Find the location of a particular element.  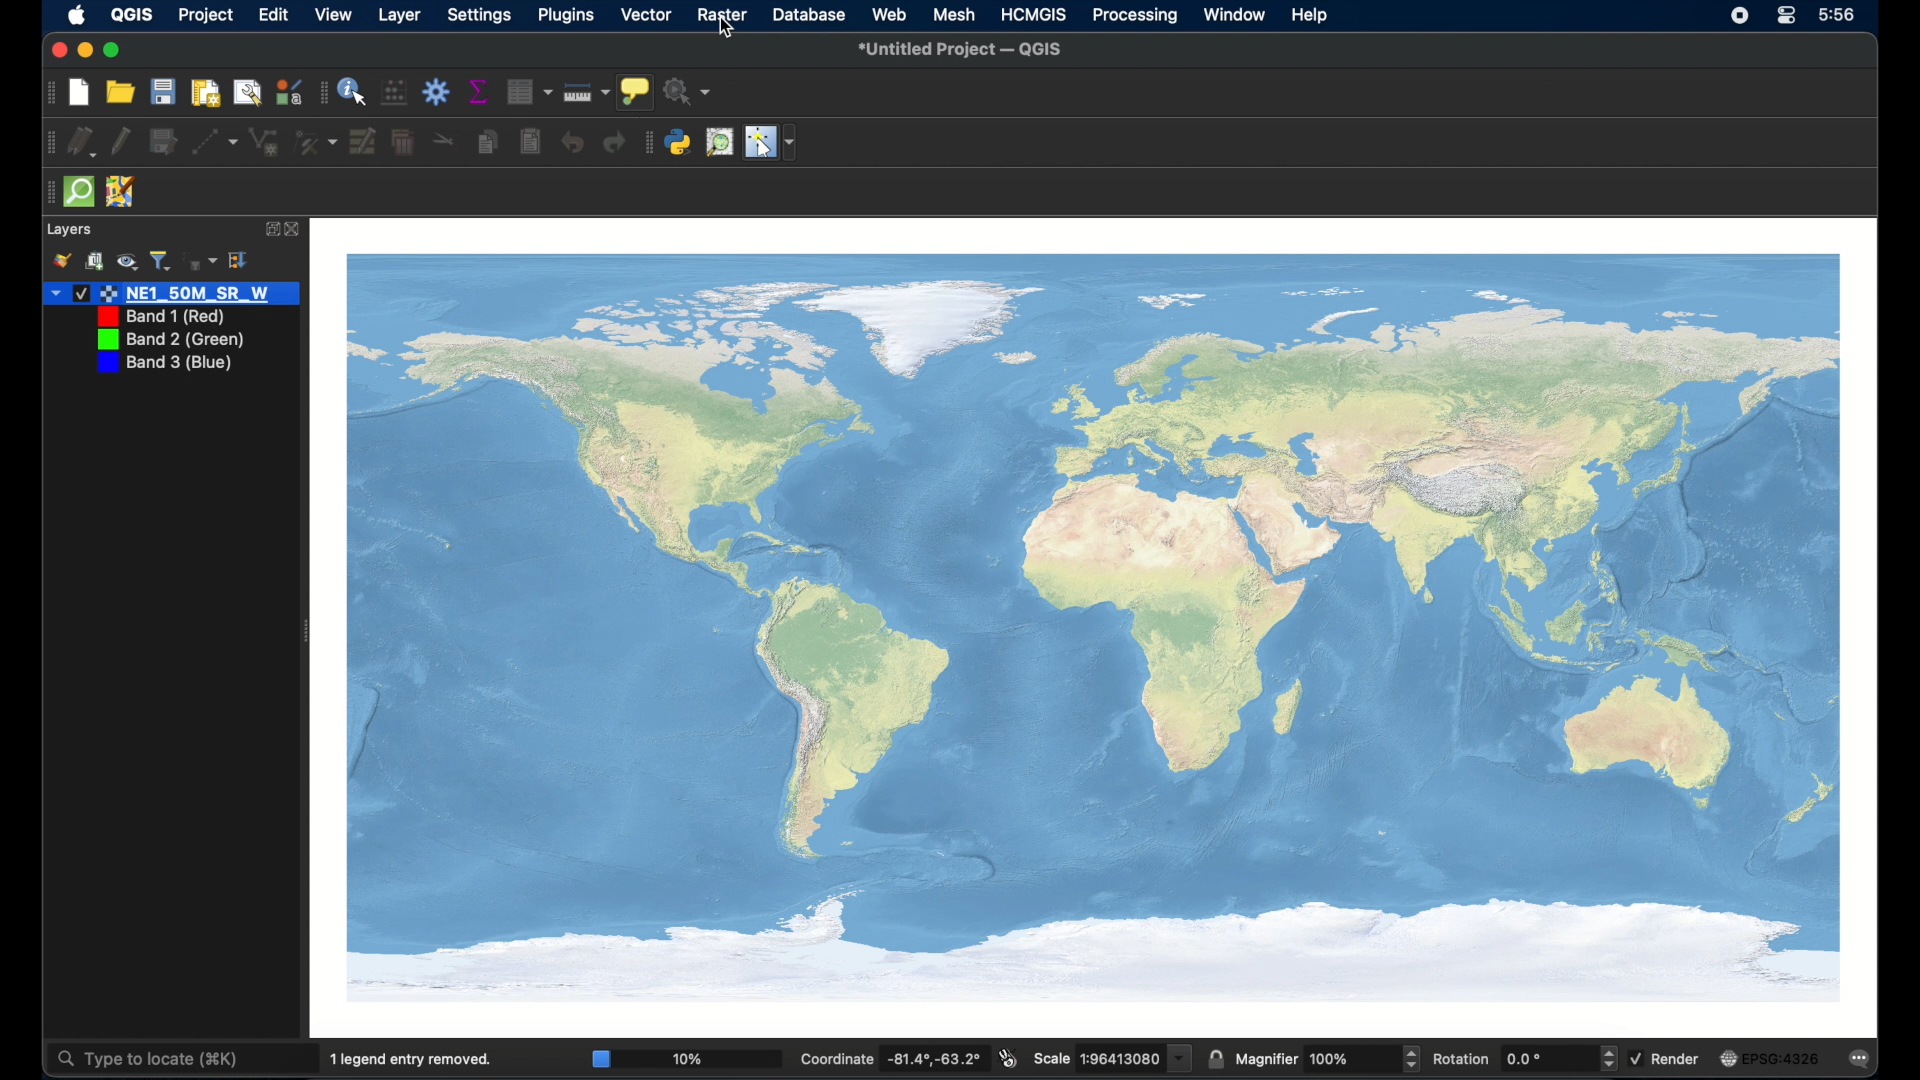

jsom remote is located at coordinates (122, 190).